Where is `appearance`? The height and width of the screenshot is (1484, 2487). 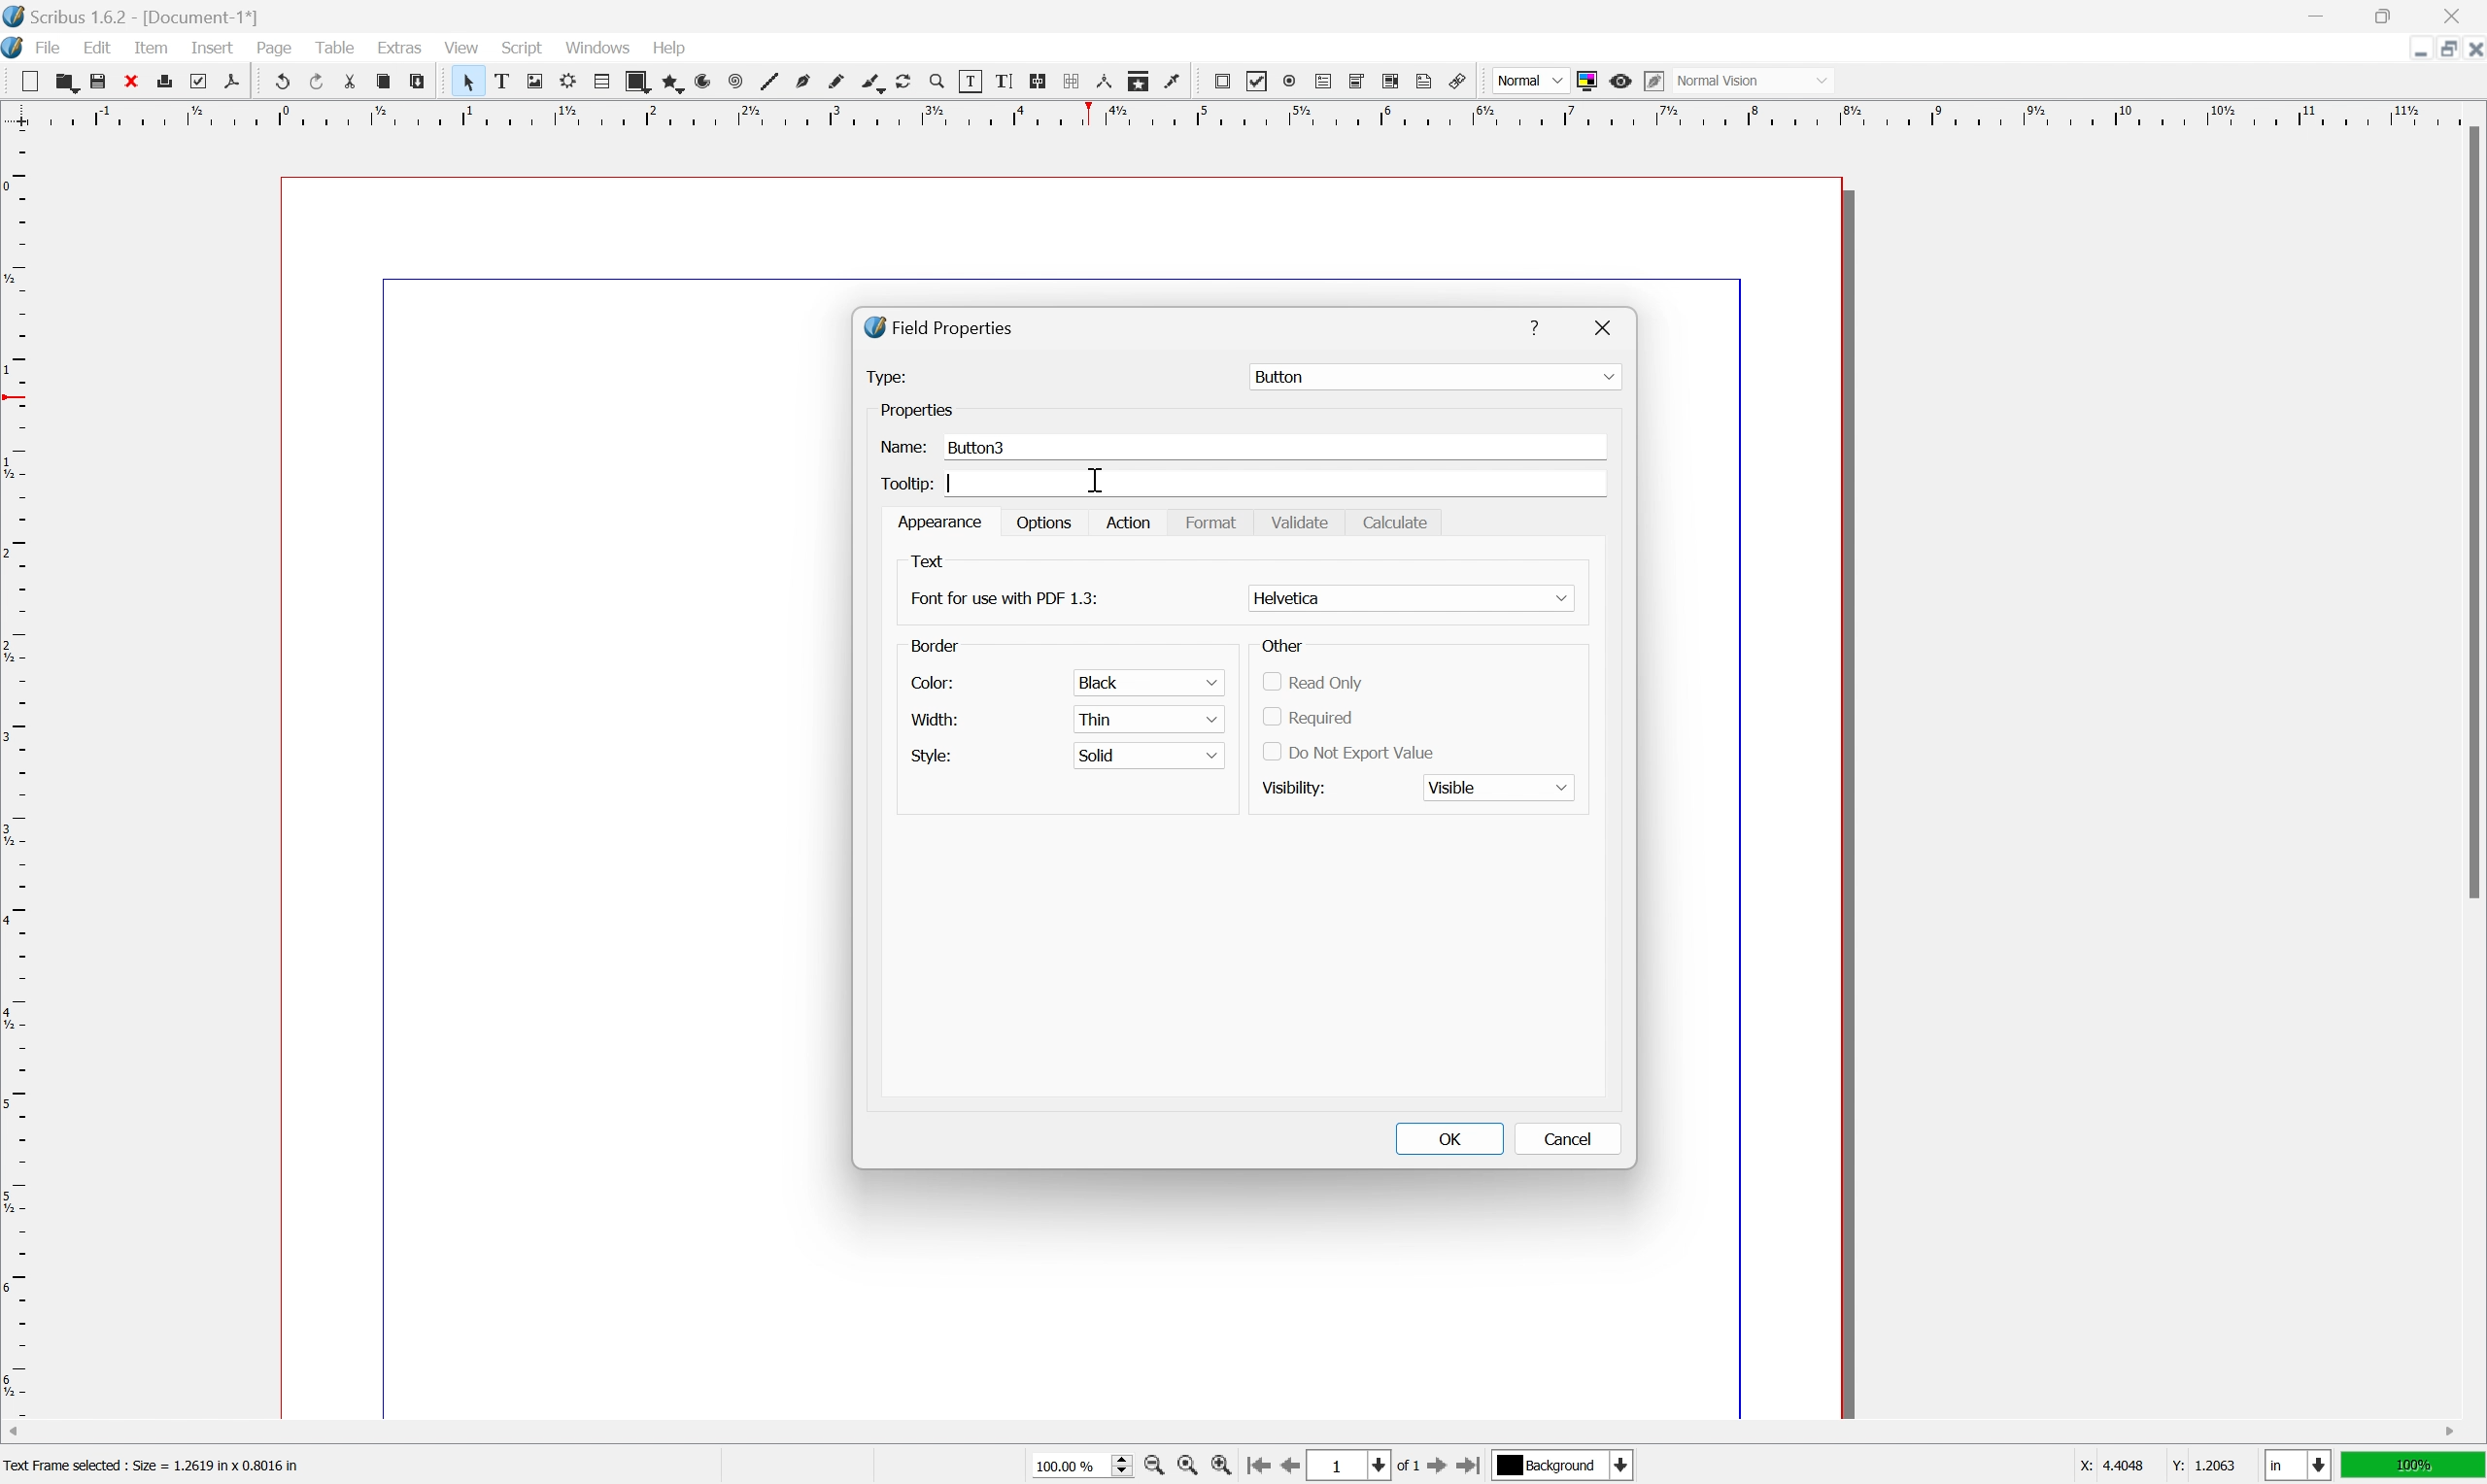 appearance is located at coordinates (942, 522).